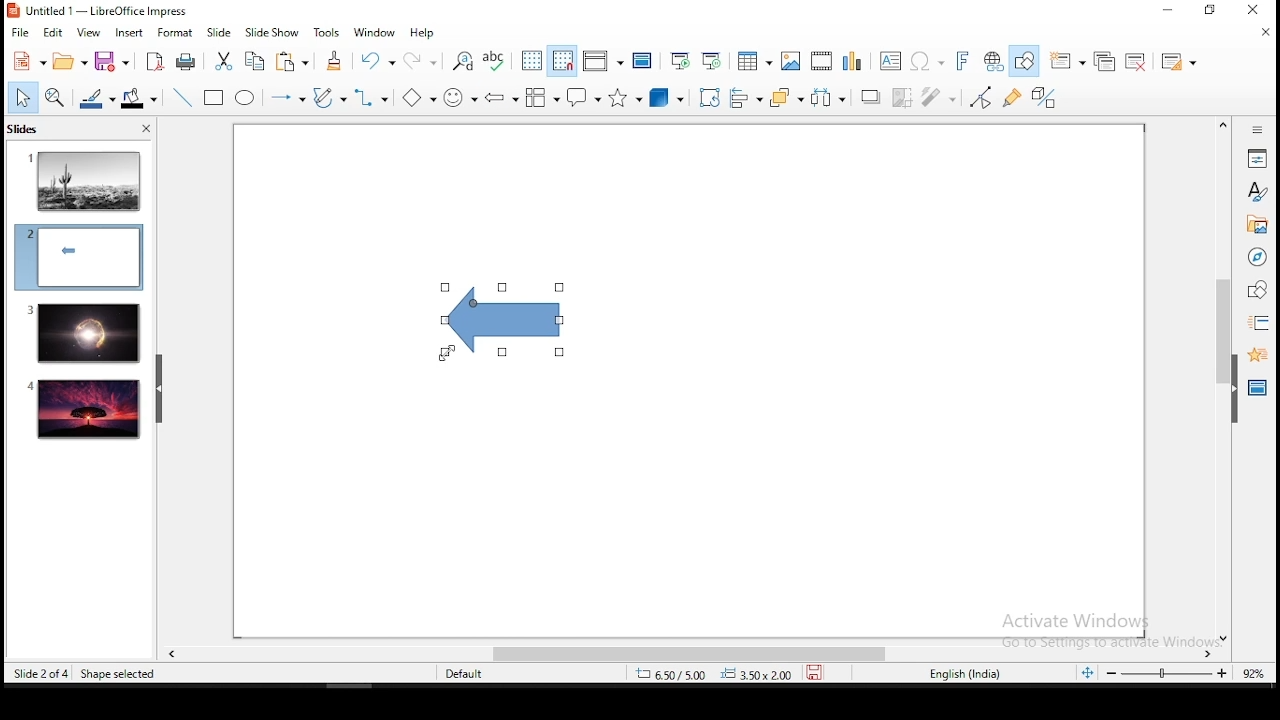  I want to click on curves and polygons, so click(328, 98).